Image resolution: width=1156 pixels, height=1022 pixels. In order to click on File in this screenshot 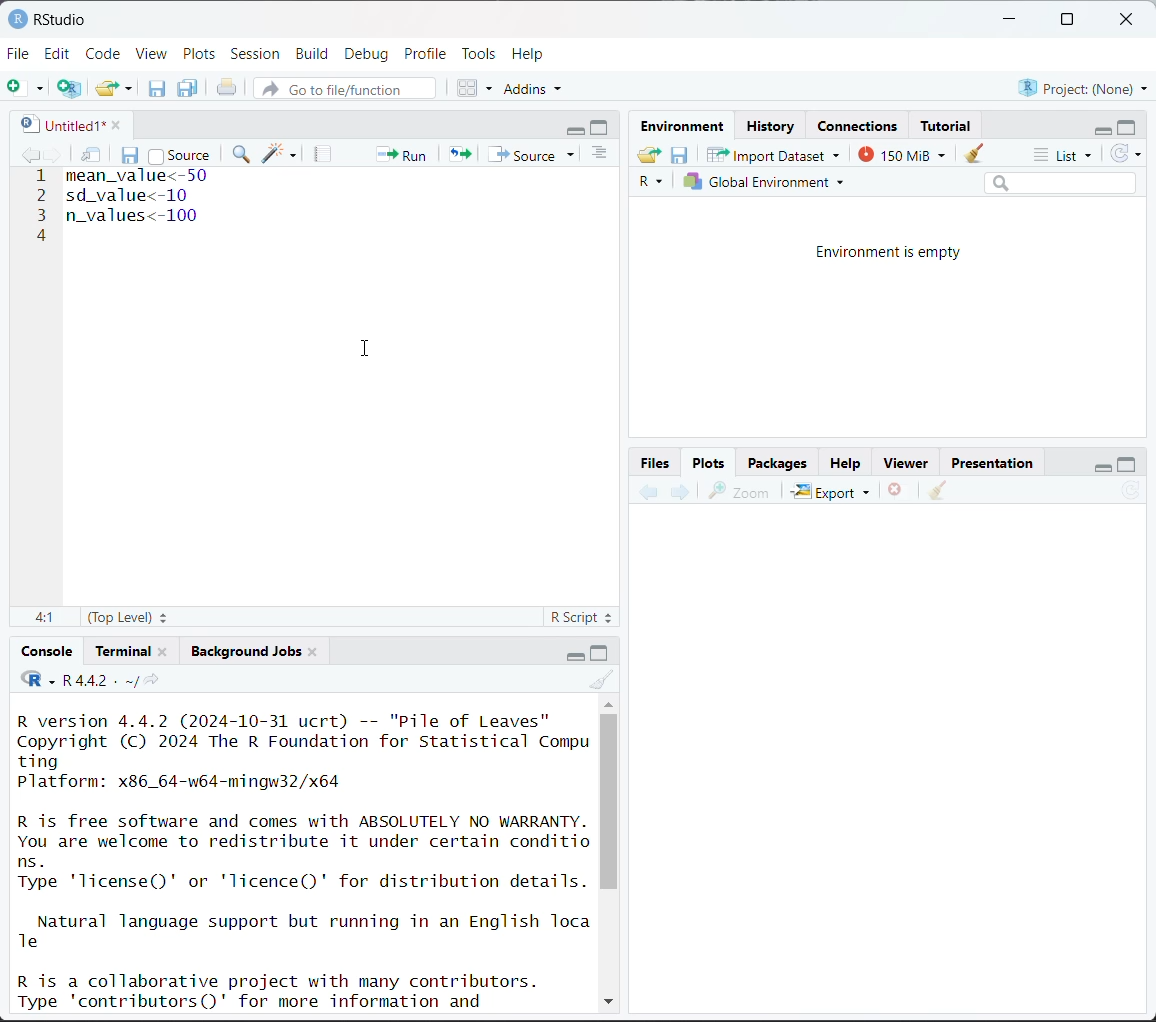, I will do `click(19, 53)`.